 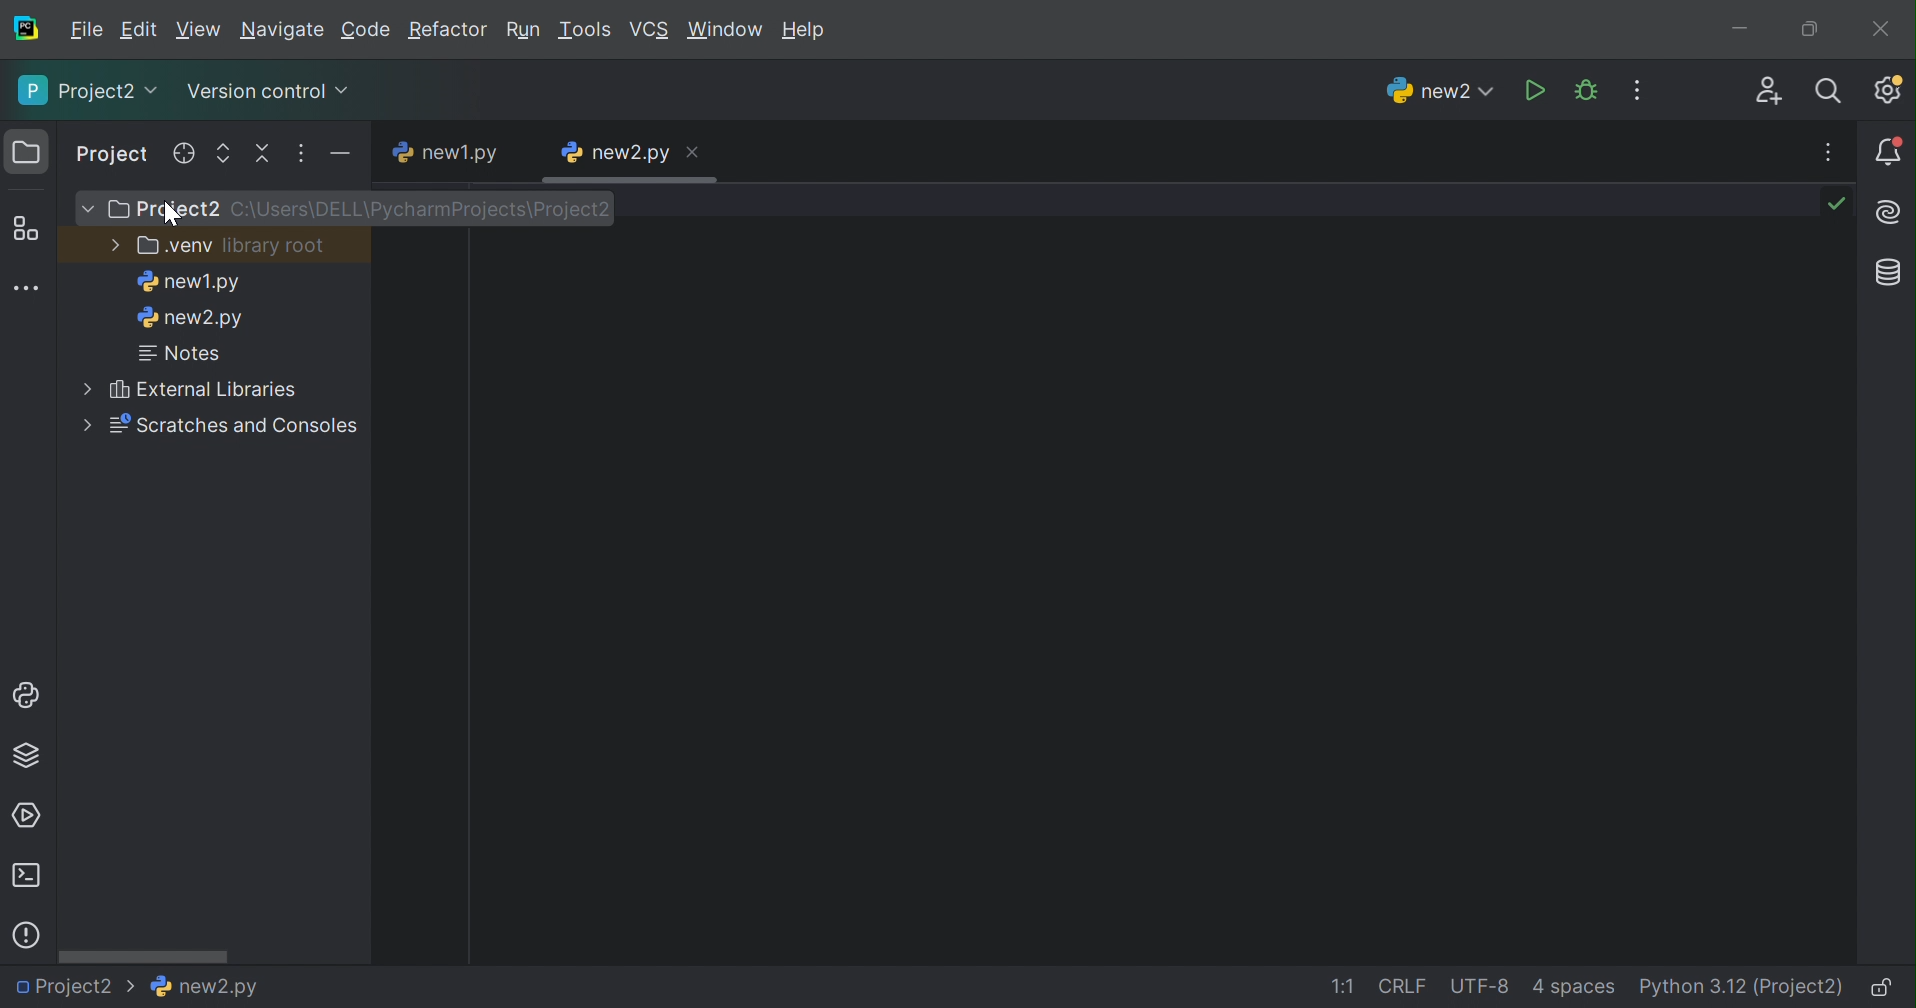 What do you see at coordinates (139, 30) in the screenshot?
I see `Edit` at bounding box center [139, 30].